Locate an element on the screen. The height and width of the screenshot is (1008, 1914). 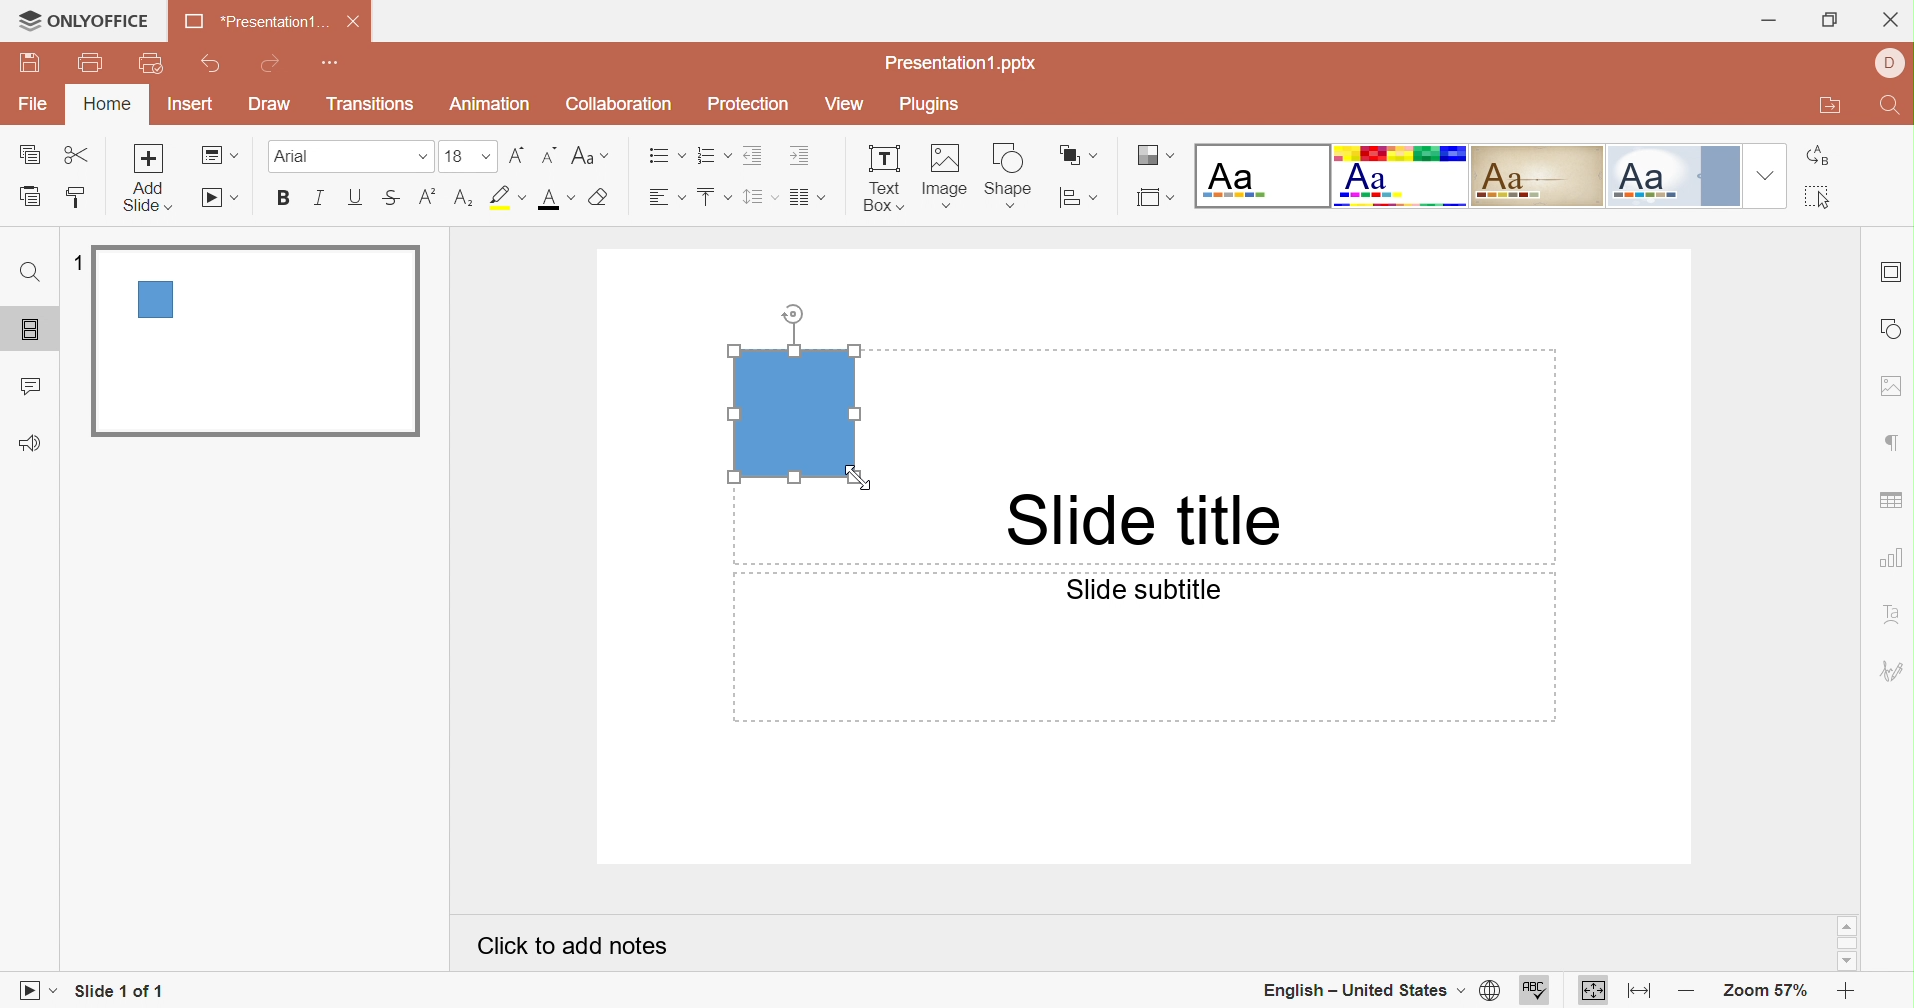
Drop down is located at coordinates (1767, 175).